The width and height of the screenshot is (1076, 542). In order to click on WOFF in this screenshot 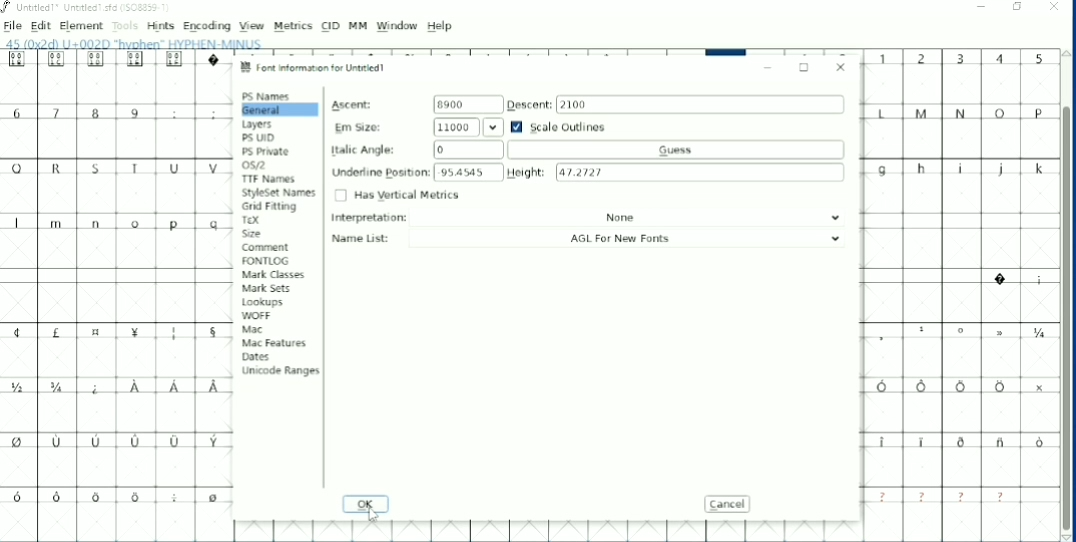, I will do `click(256, 316)`.